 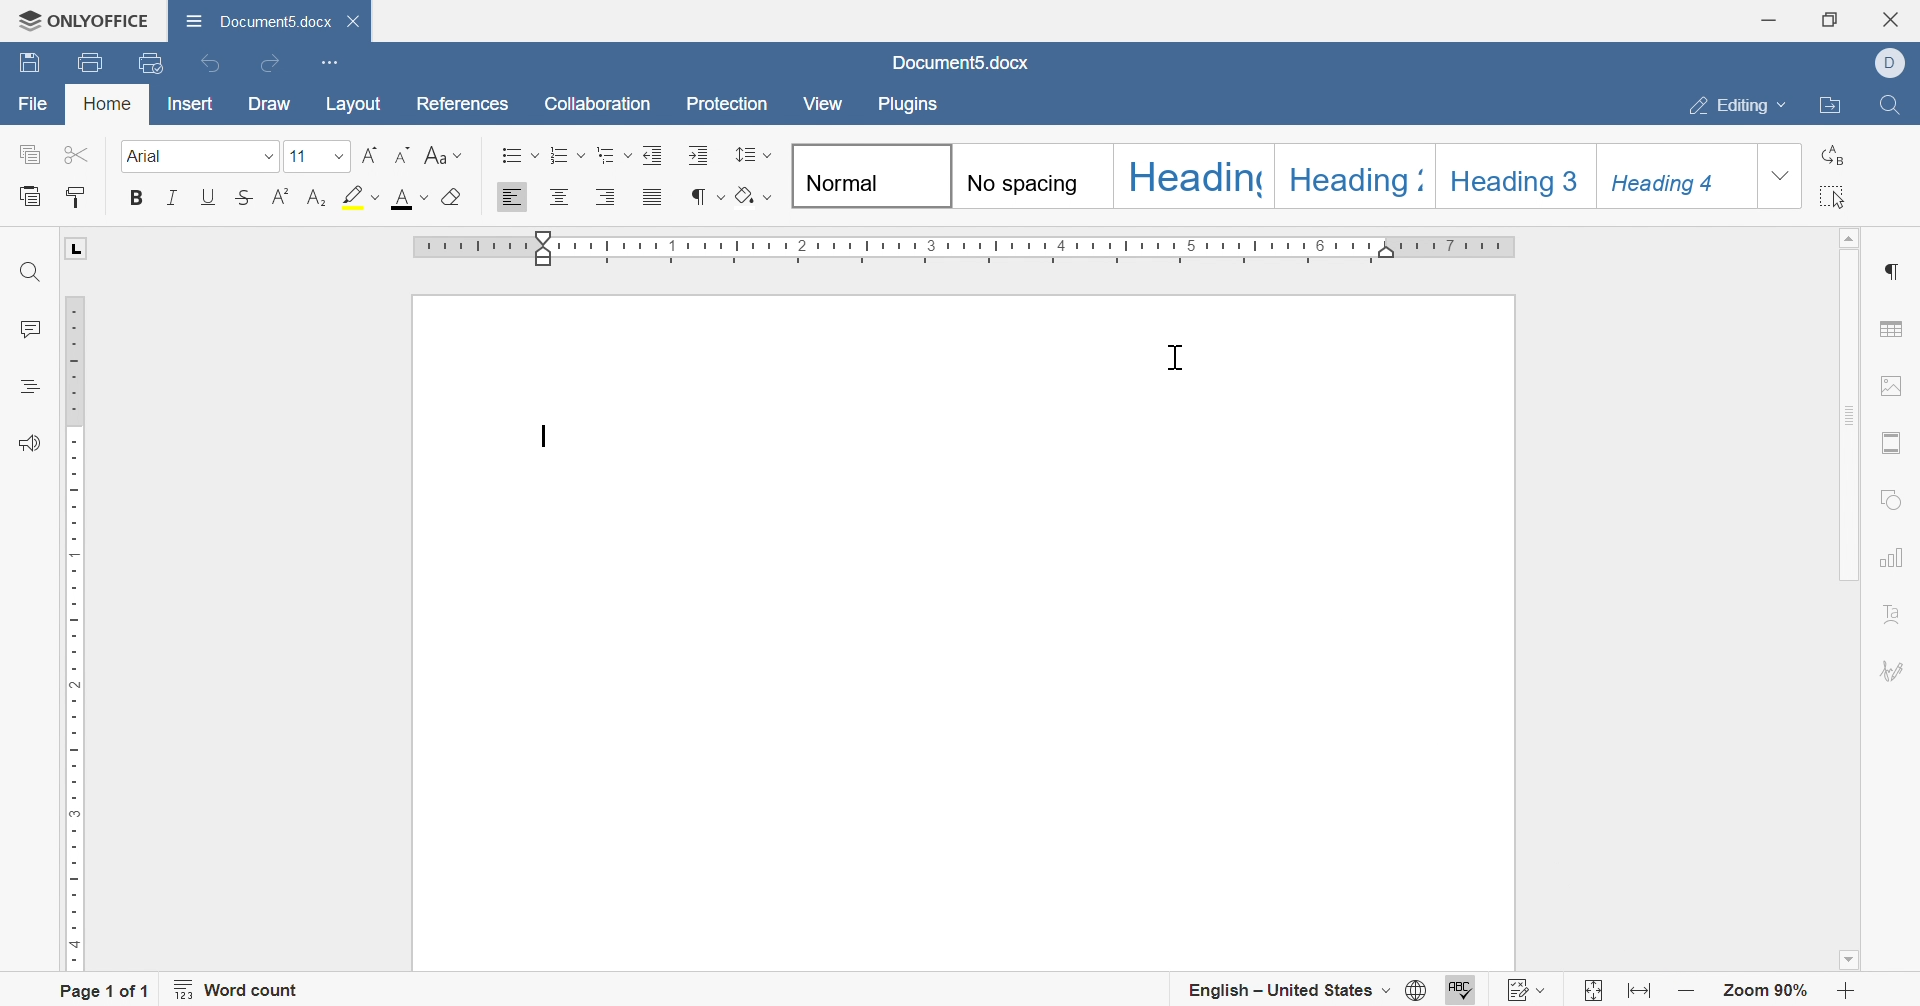 What do you see at coordinates (1827, 103) in the screenshot?
I see `open file location` at bounding box center [1827, 103].